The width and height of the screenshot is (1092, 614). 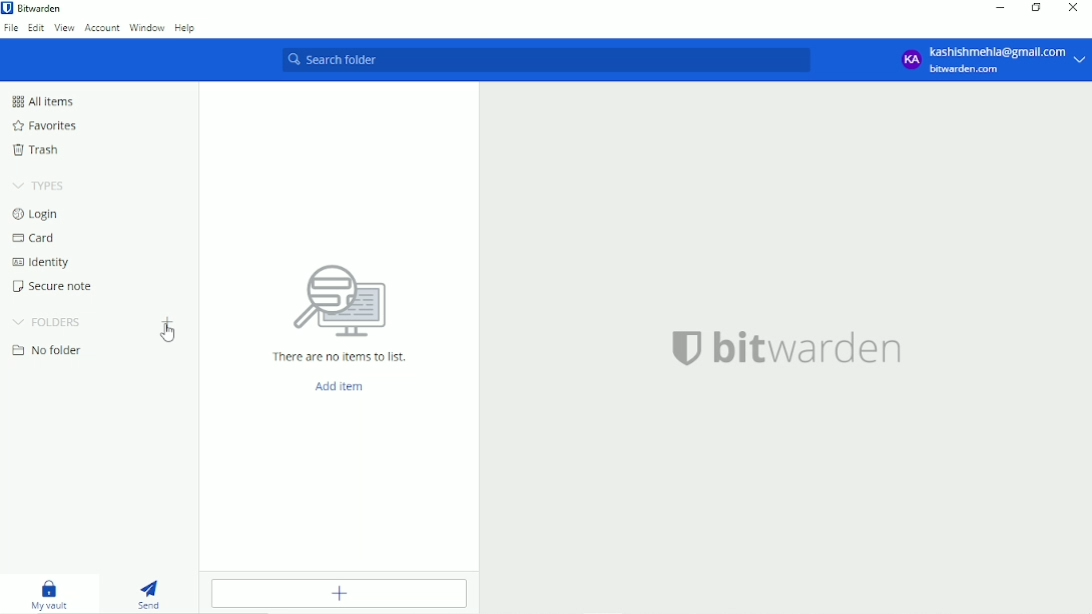 What do you see at coordinates (40, 215) in the screenshot?
I see `Login` at bounding box center [40, 215].